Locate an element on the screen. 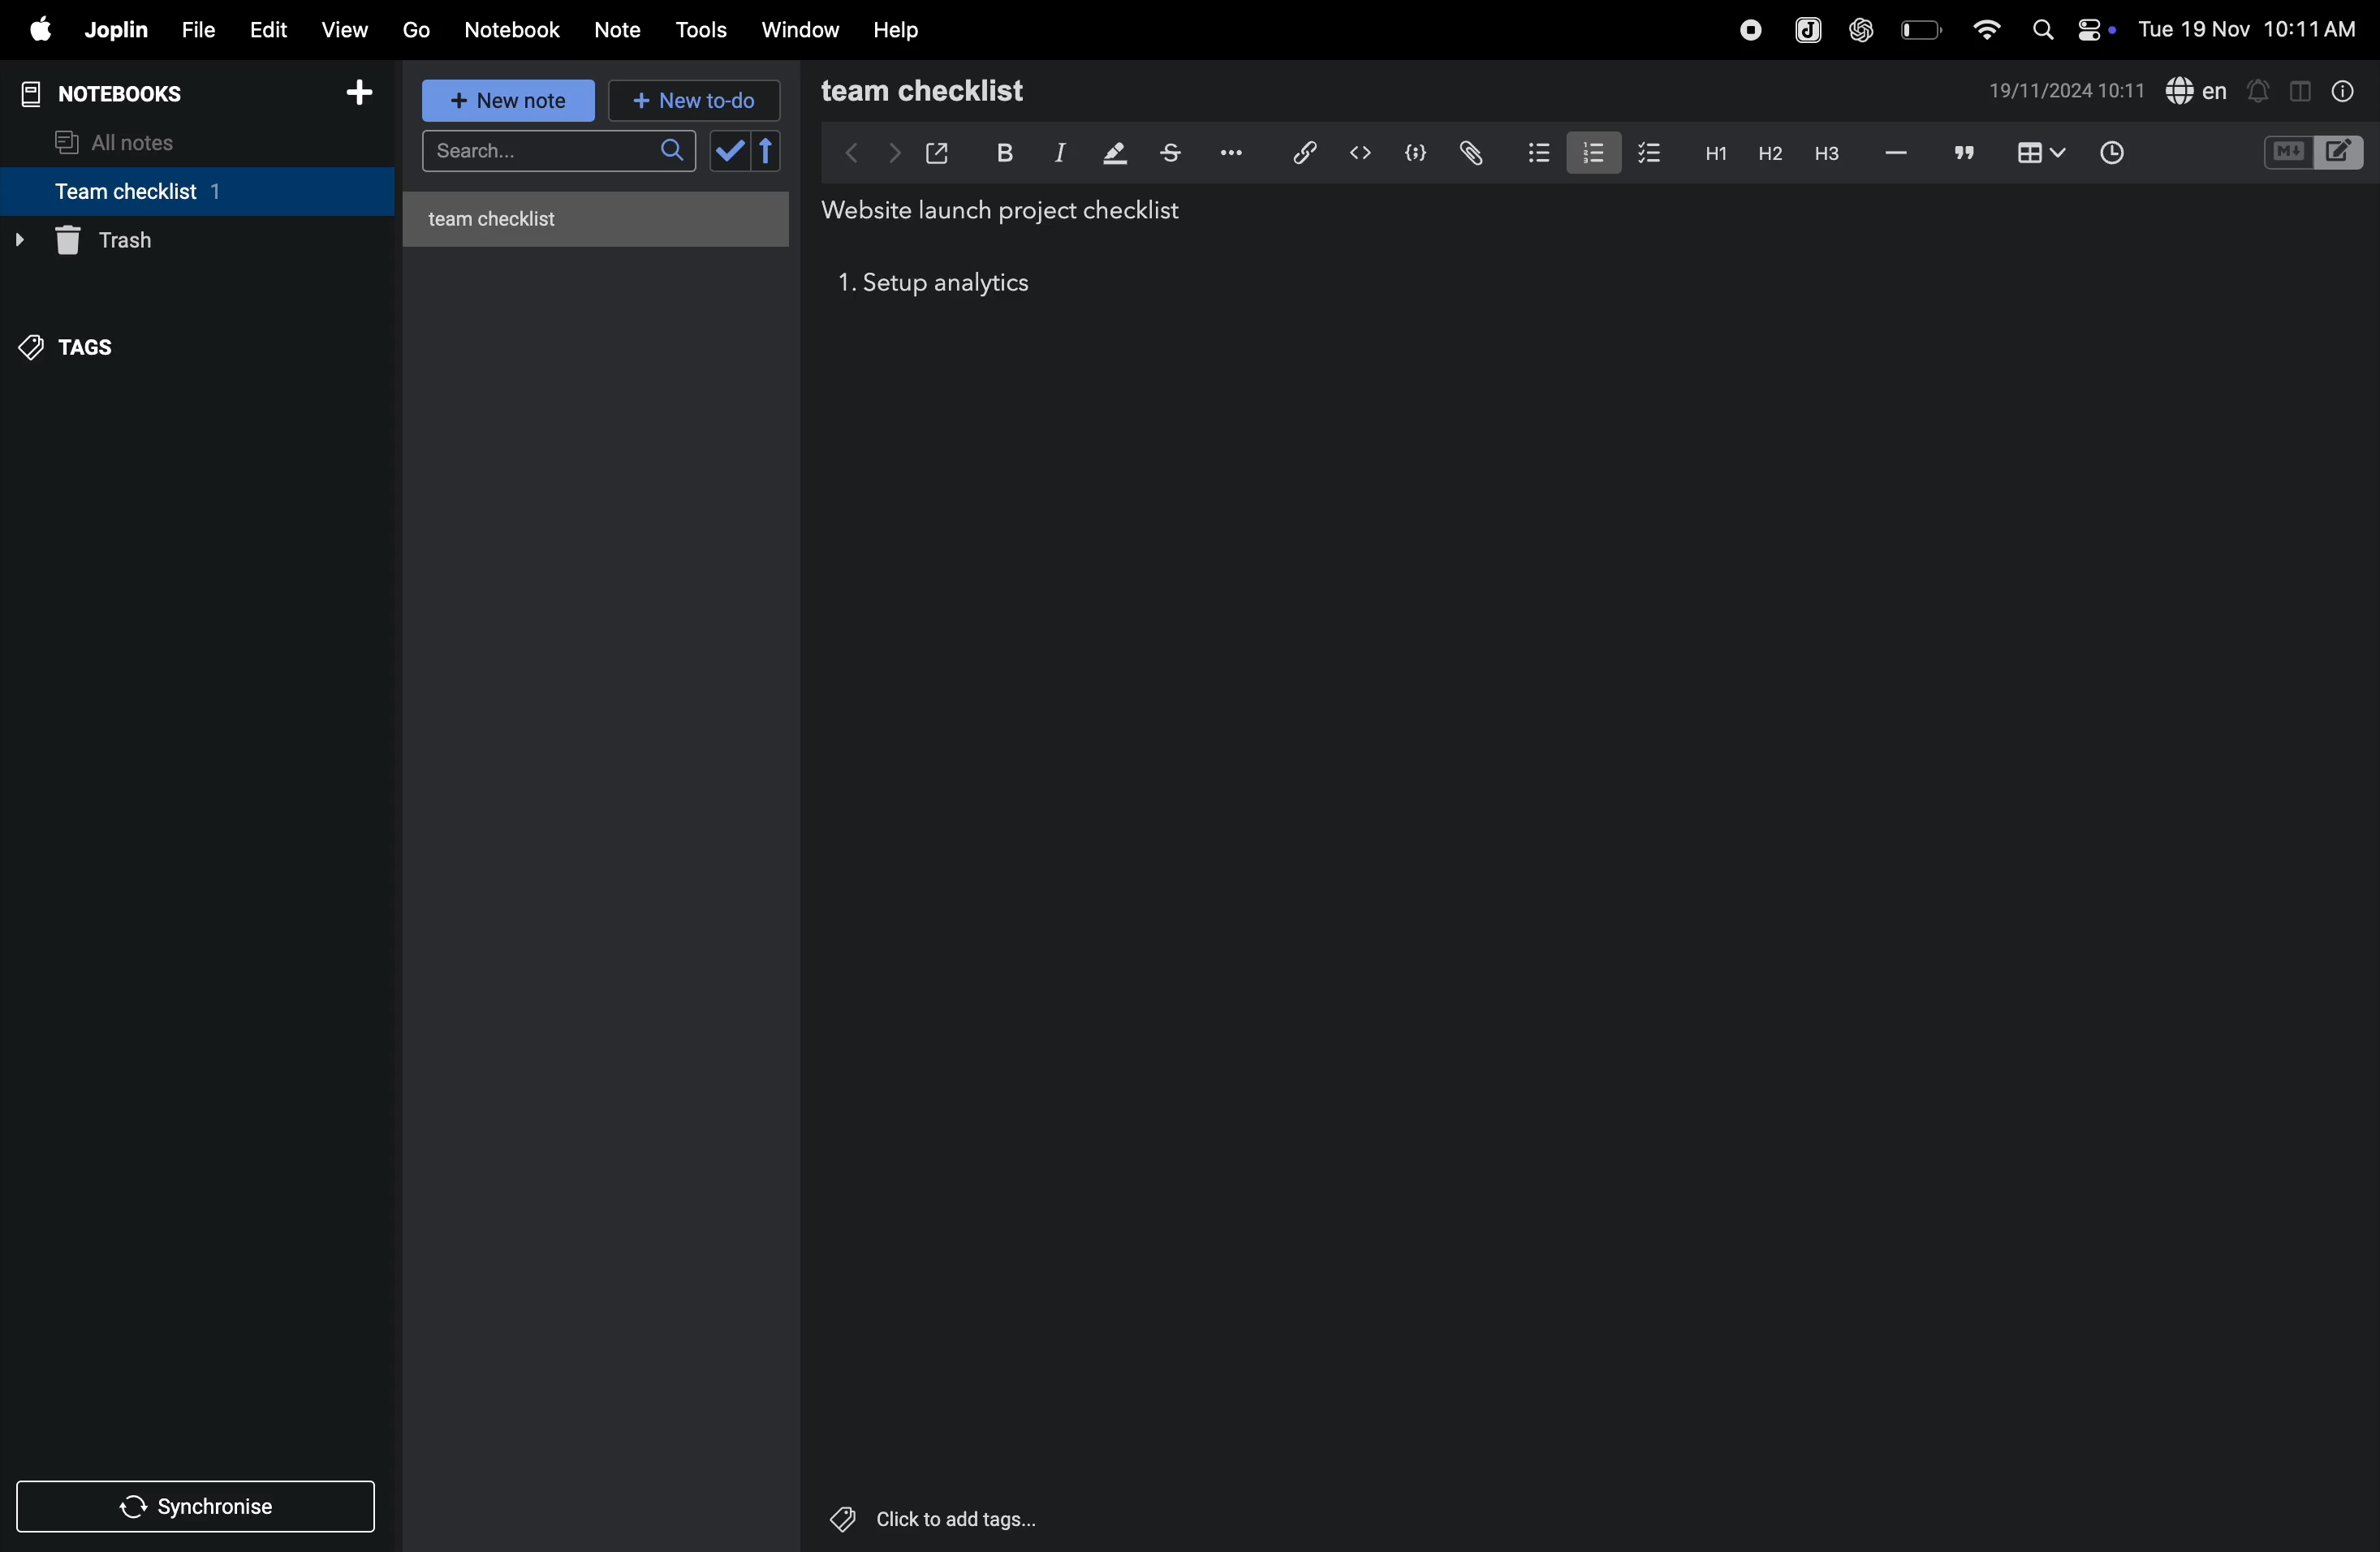 The height and width of the screenshot is (1552, 2380). file is located at coordinates (197, 27).